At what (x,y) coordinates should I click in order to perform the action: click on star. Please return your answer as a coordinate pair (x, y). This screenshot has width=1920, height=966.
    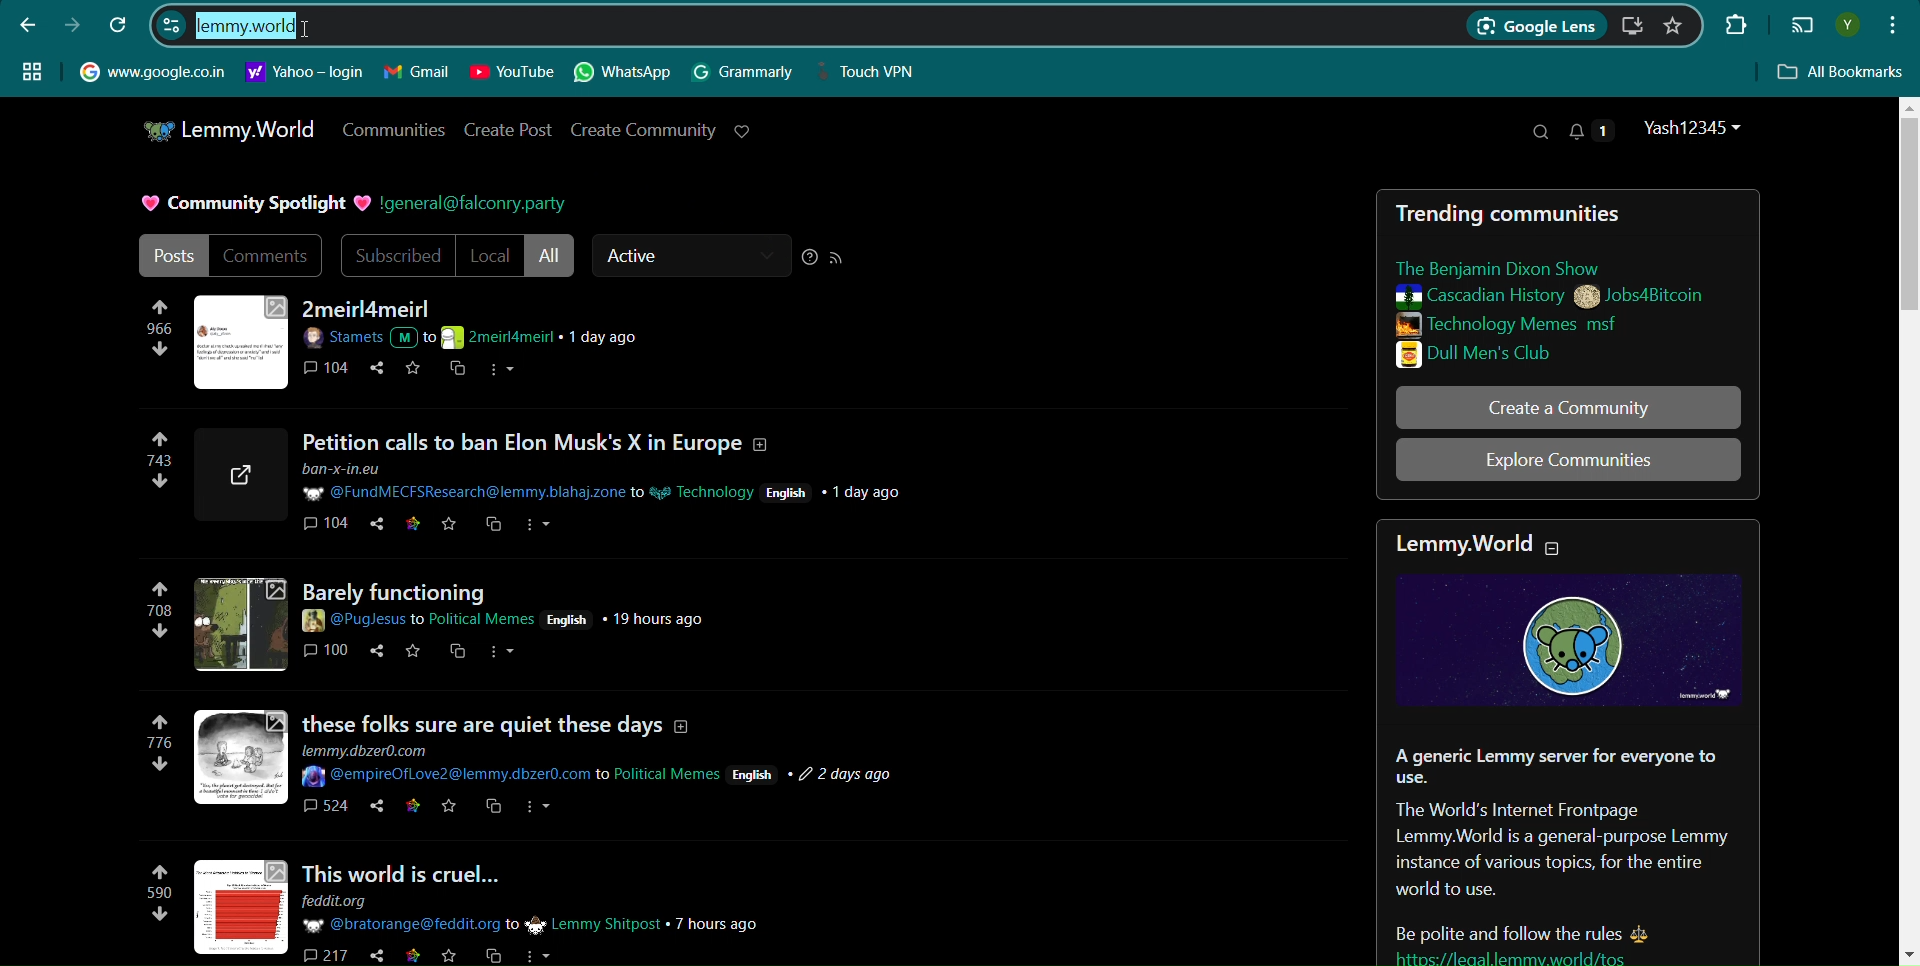
    Looking at the image, I should click on (447, 957).